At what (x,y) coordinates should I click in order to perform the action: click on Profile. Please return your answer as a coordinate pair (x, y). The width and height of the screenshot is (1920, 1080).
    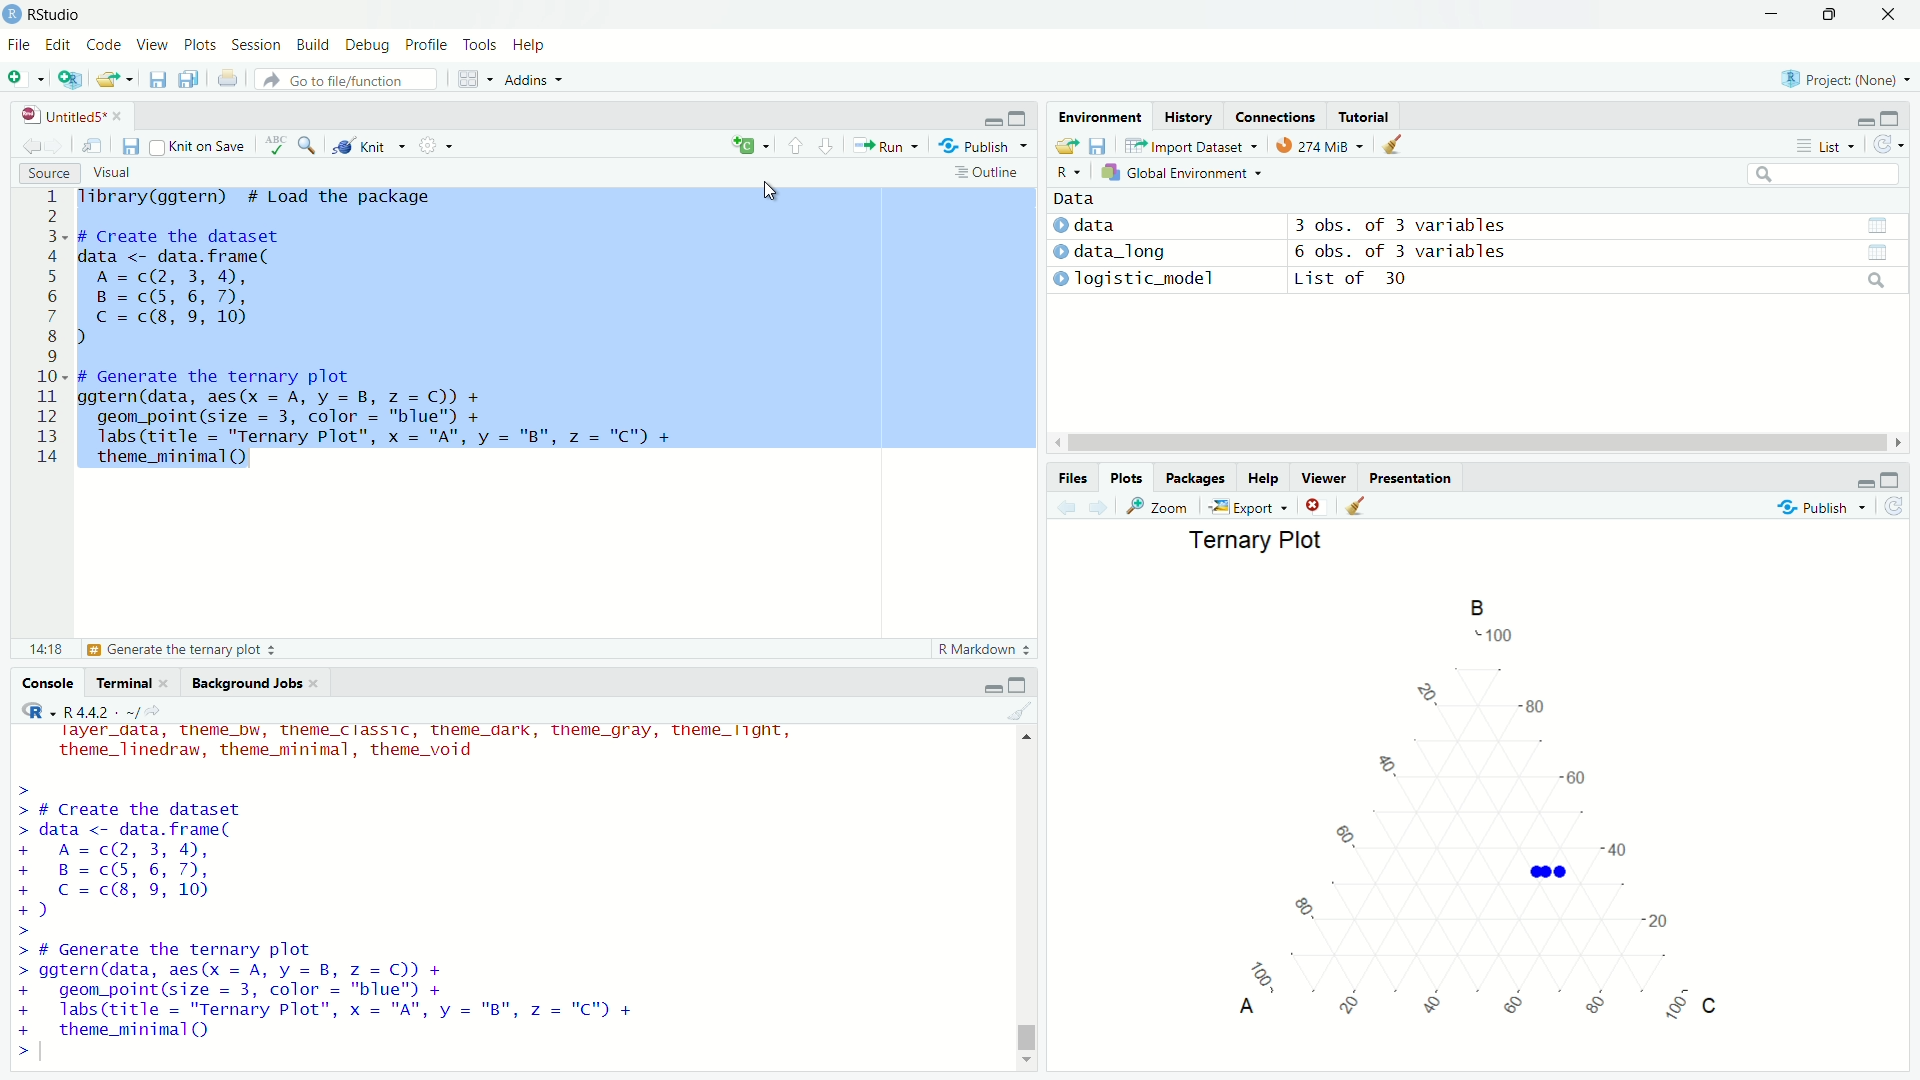
    Looking at the image, I should click on (423, 45).